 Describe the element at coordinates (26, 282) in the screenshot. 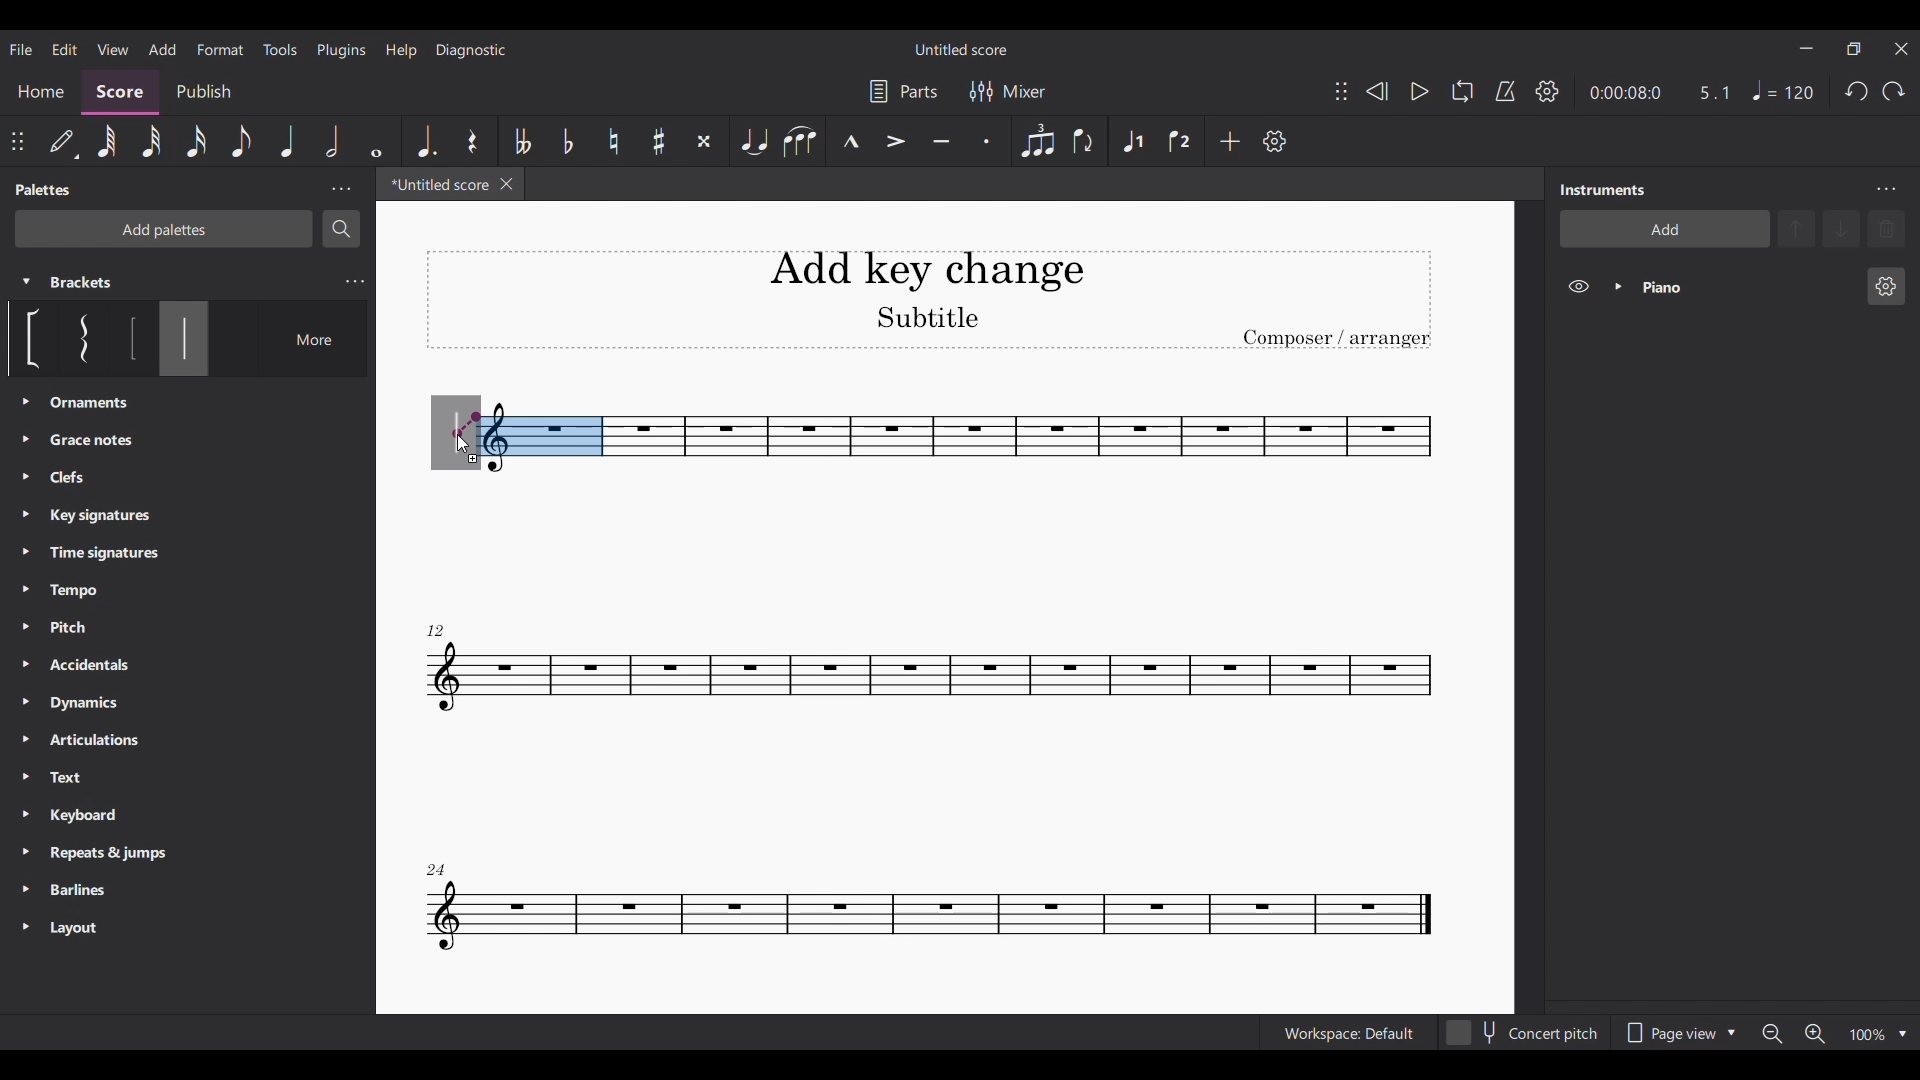

I see `Collapse Brackets` at that location.